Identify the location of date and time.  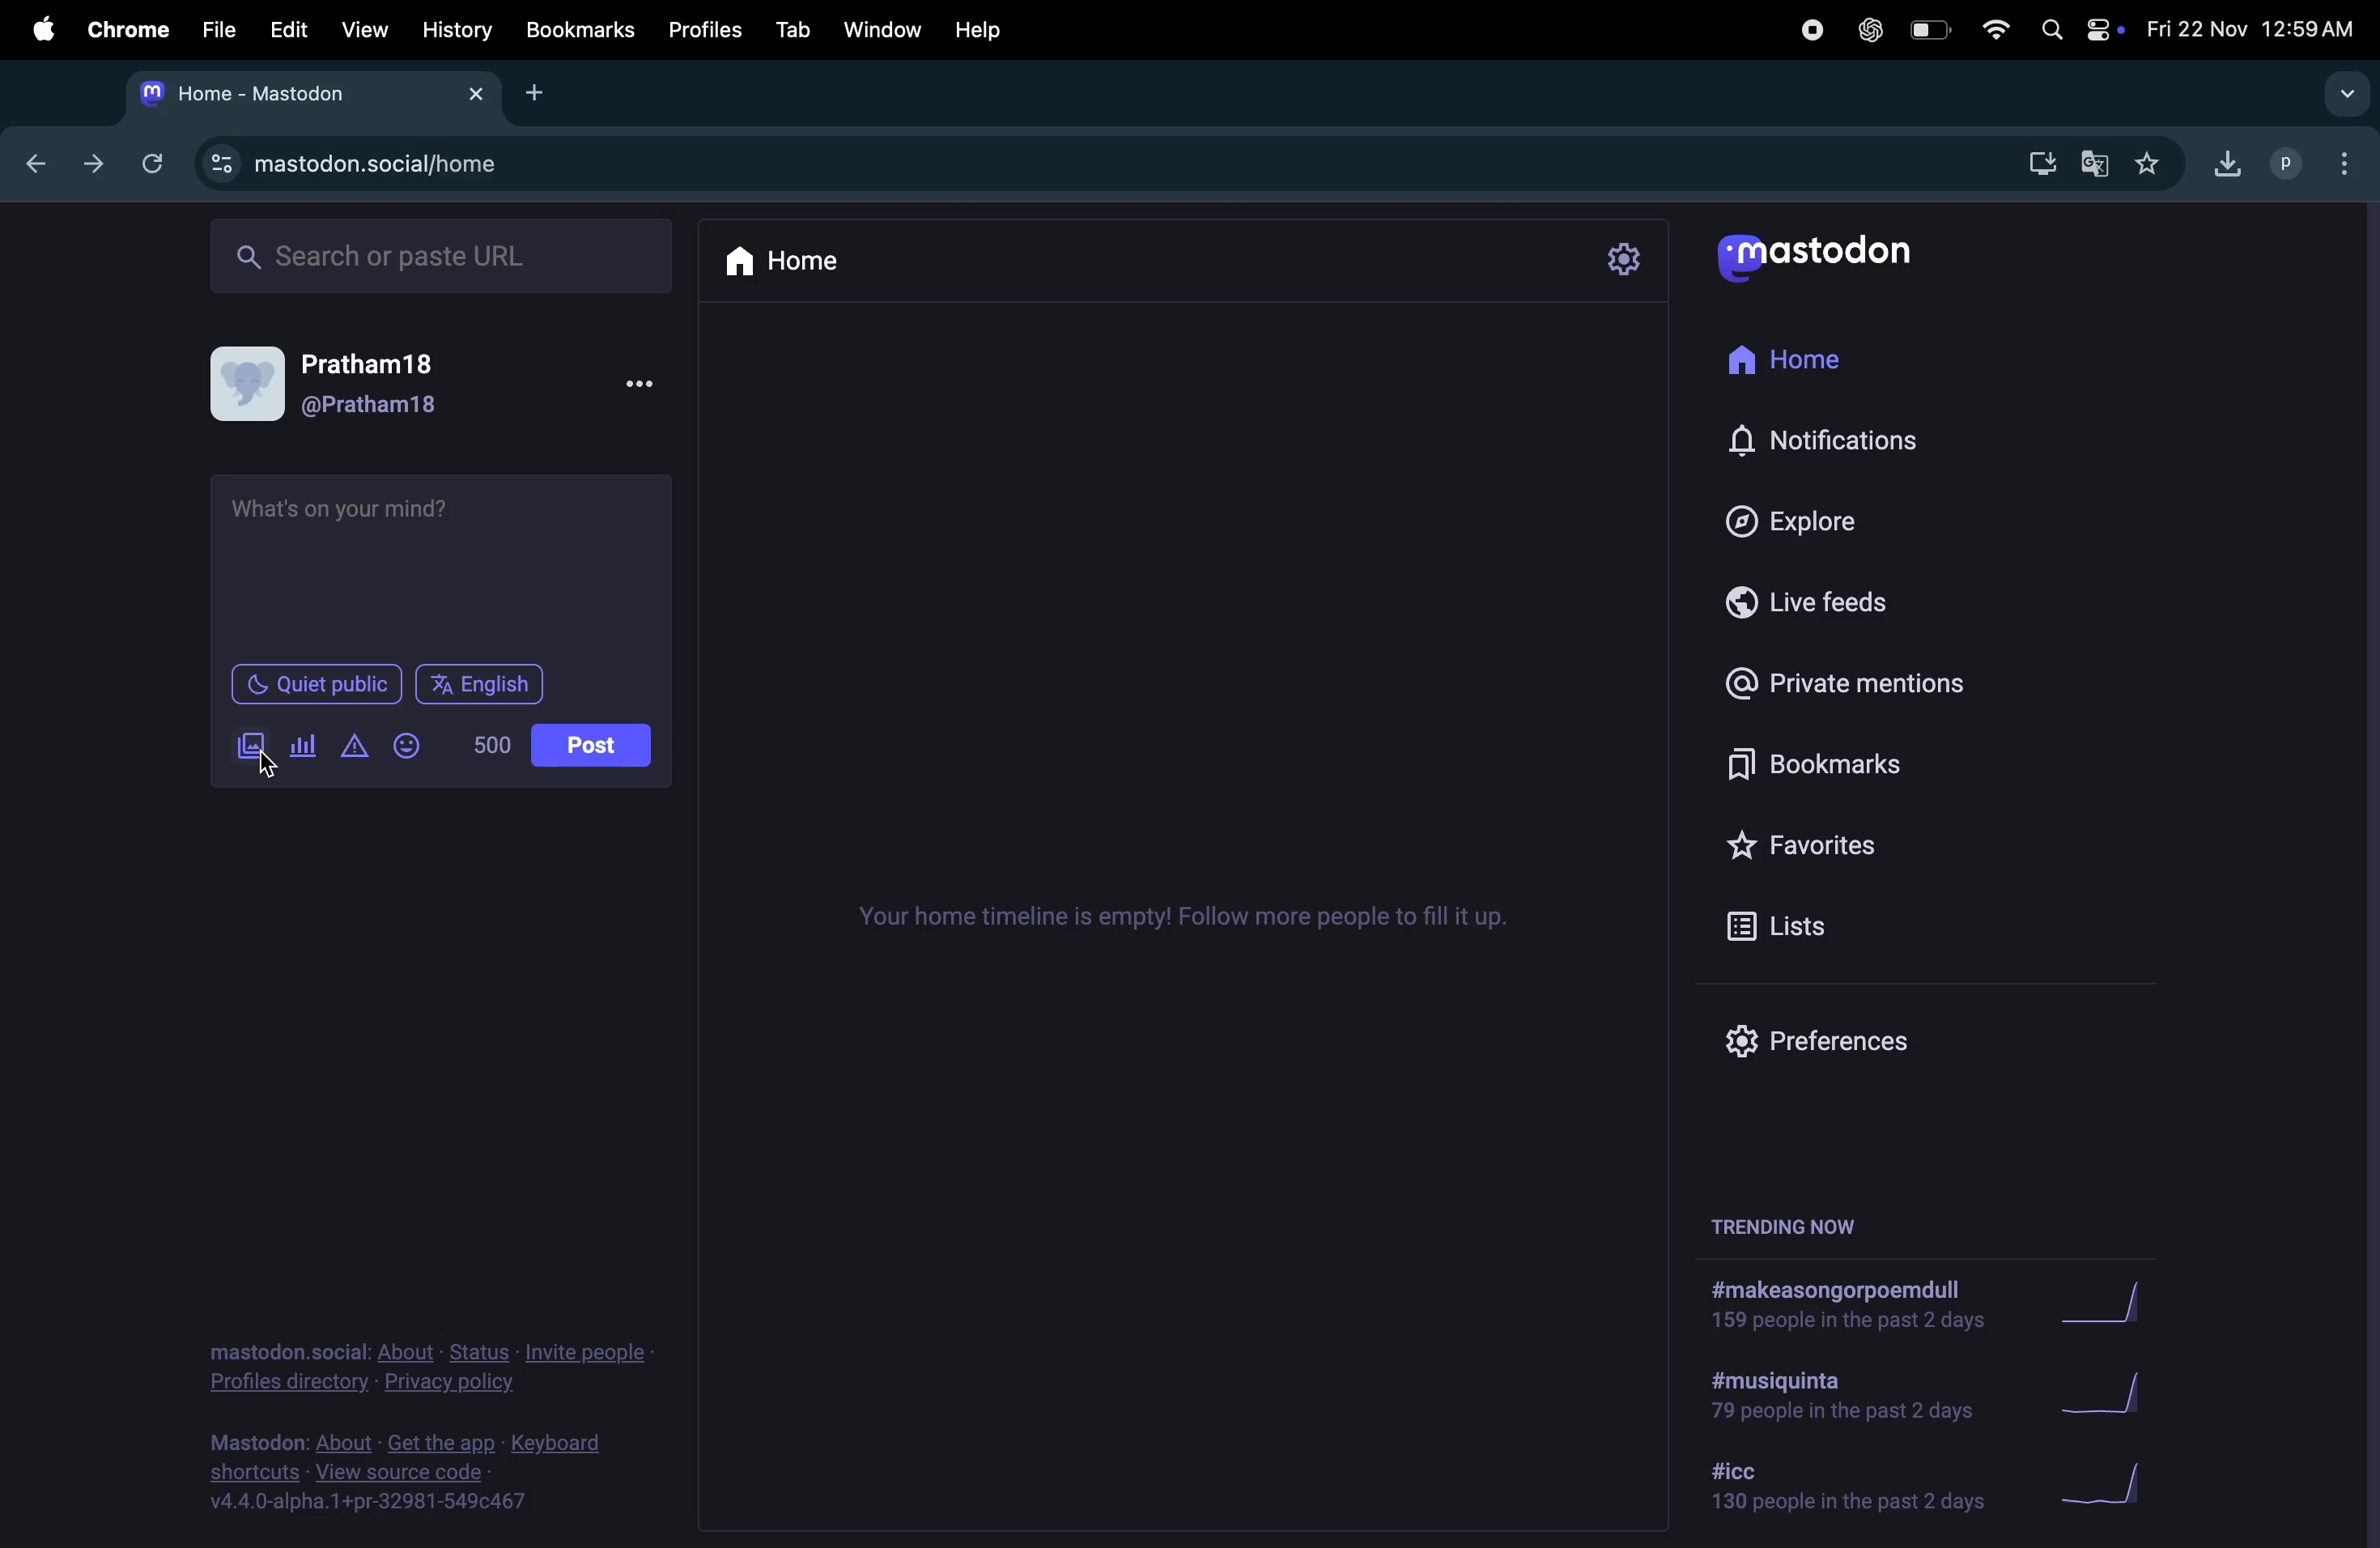
(2257, 24).